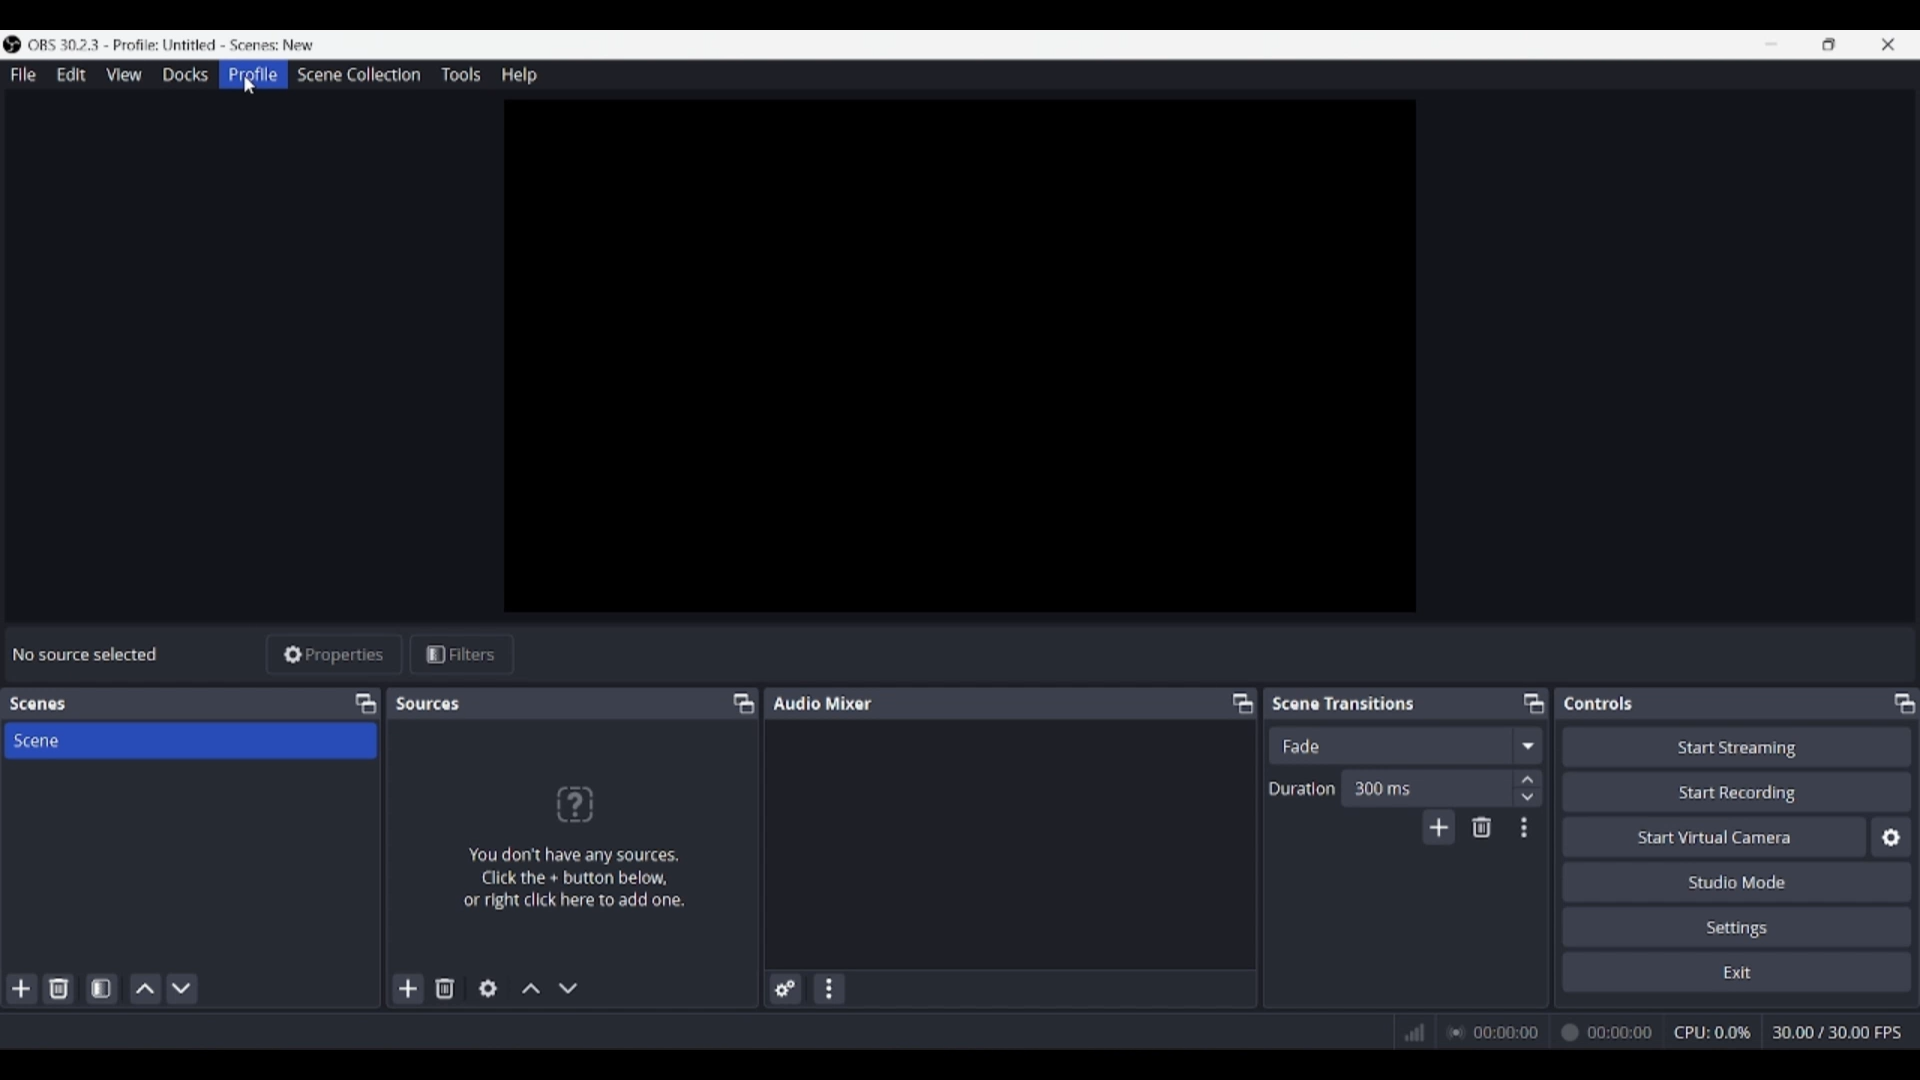  Describe the element at coordinates (409, 988) in the screenshot. I see `Add source` at that location.